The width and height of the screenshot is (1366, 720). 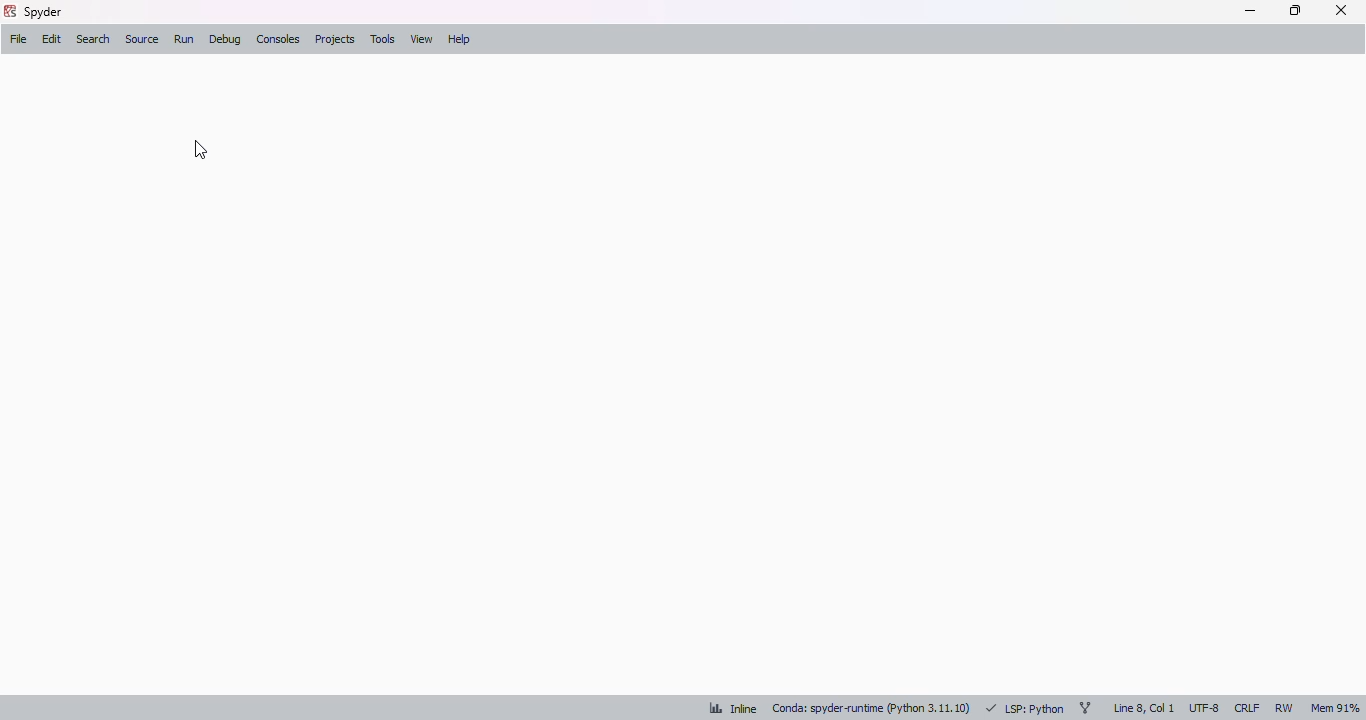 What do you see at coordinates (383, 39) in the screenshot?
I see `tools` at bounding box center [383, 39].